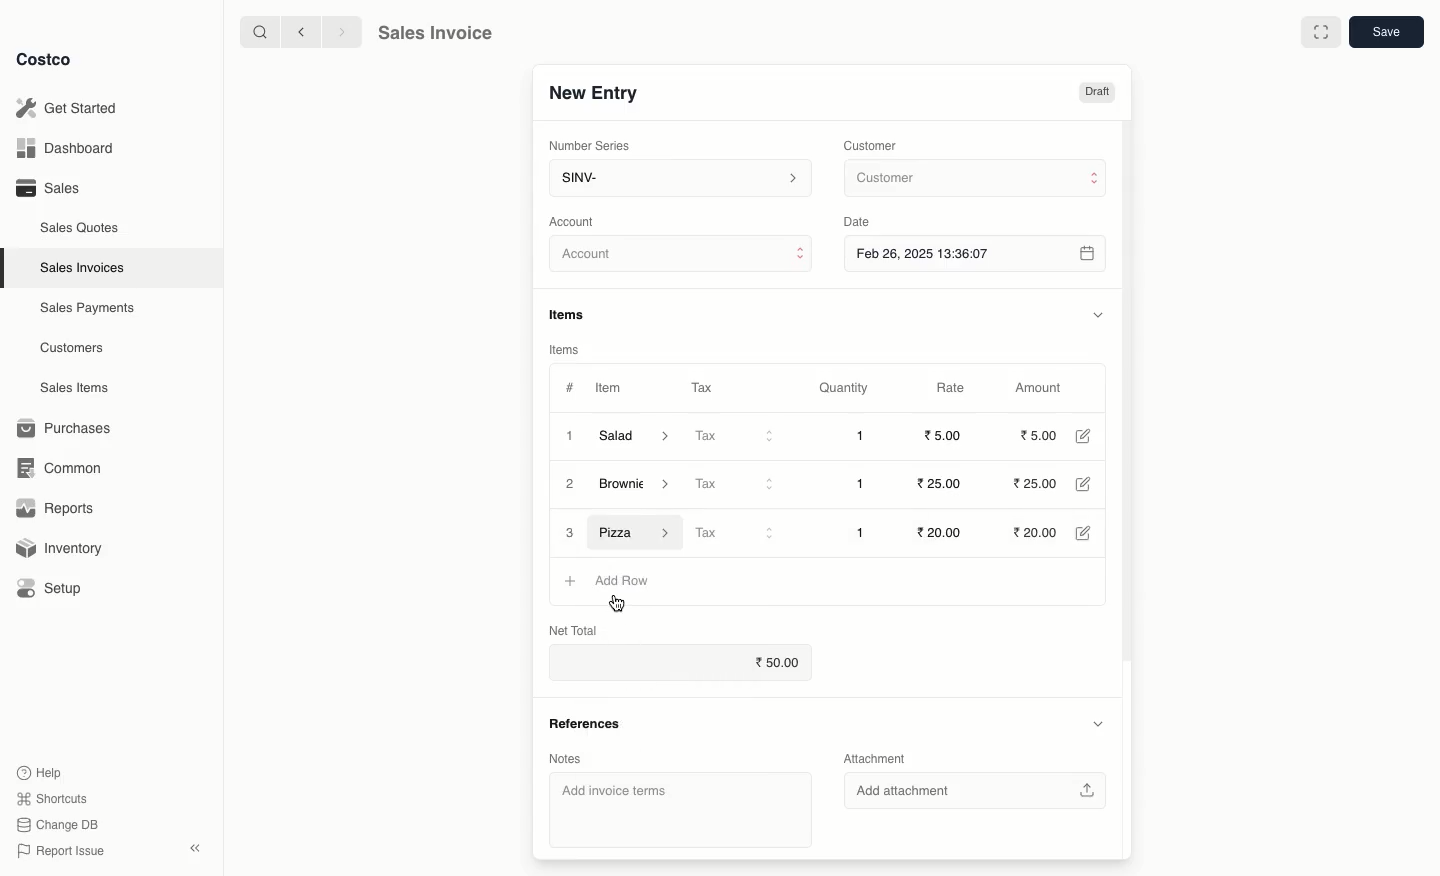 The image size is (1440, 876). Describe the element at coordinates (574, 314) in the screenshot. I see `Items` at that location.